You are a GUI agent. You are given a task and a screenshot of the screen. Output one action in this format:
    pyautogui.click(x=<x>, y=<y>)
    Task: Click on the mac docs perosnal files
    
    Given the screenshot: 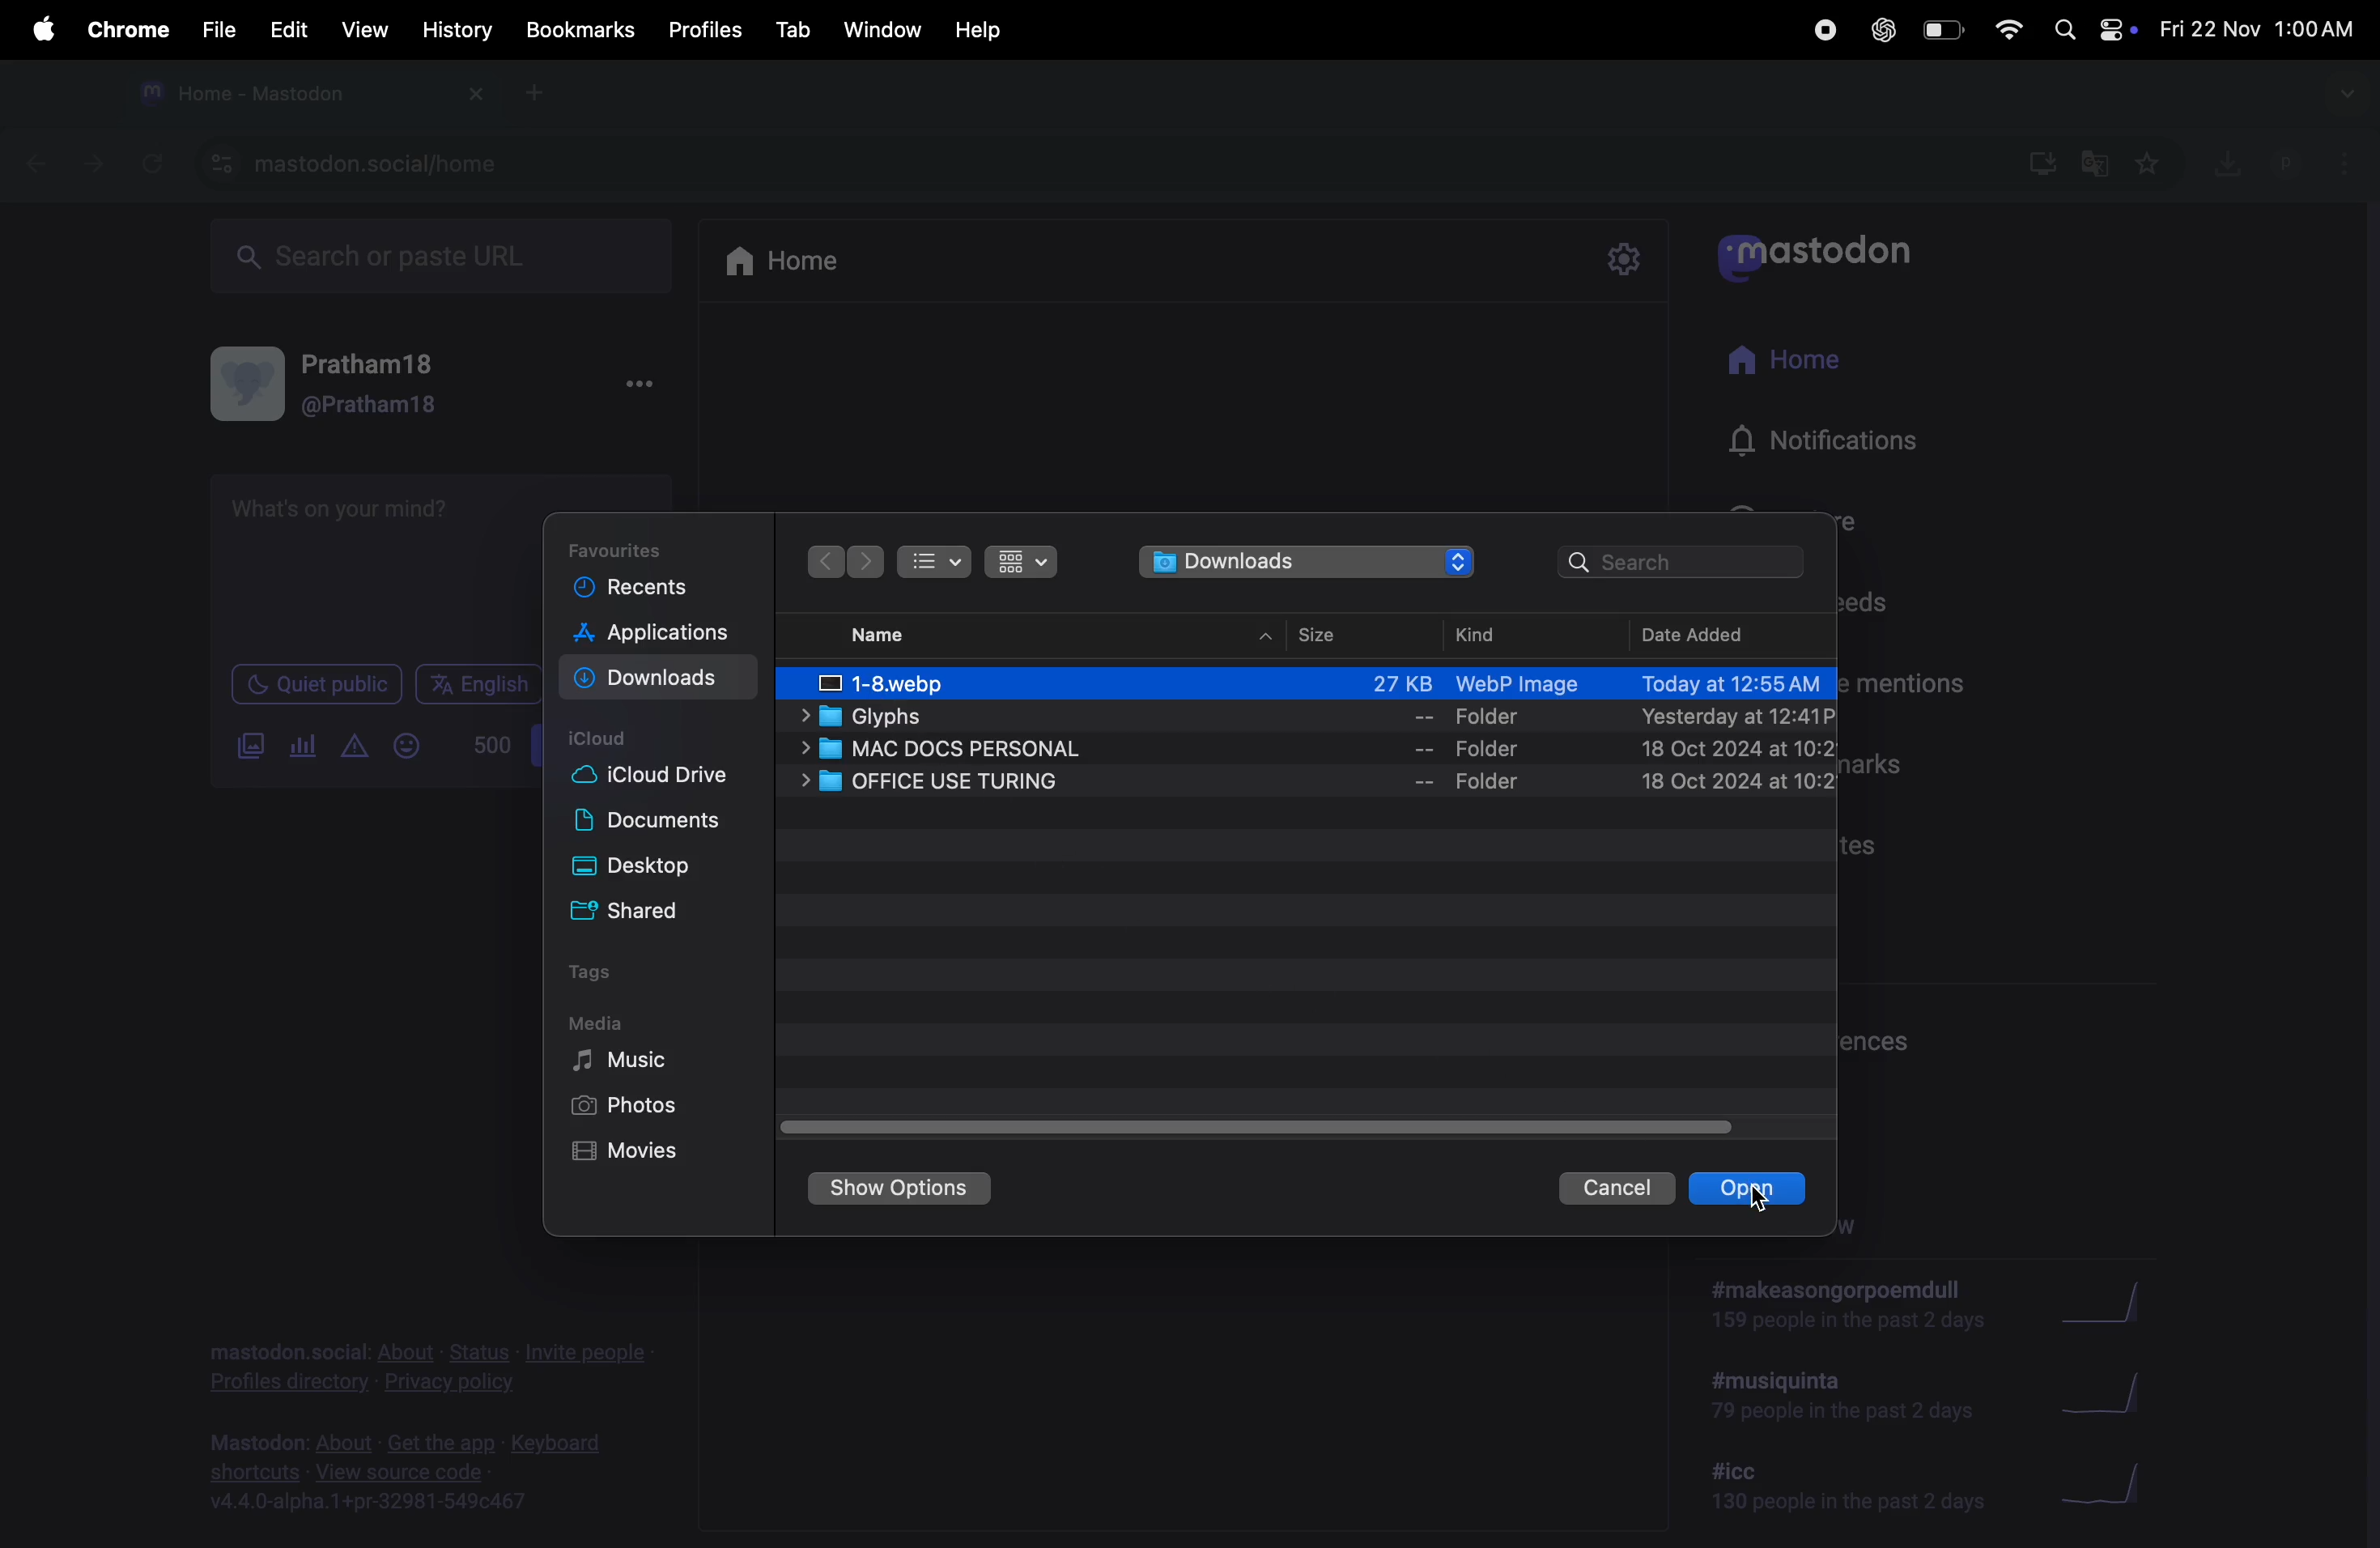 What is the action you would take?
    pyautogui.click(x=1323, y=750)
    